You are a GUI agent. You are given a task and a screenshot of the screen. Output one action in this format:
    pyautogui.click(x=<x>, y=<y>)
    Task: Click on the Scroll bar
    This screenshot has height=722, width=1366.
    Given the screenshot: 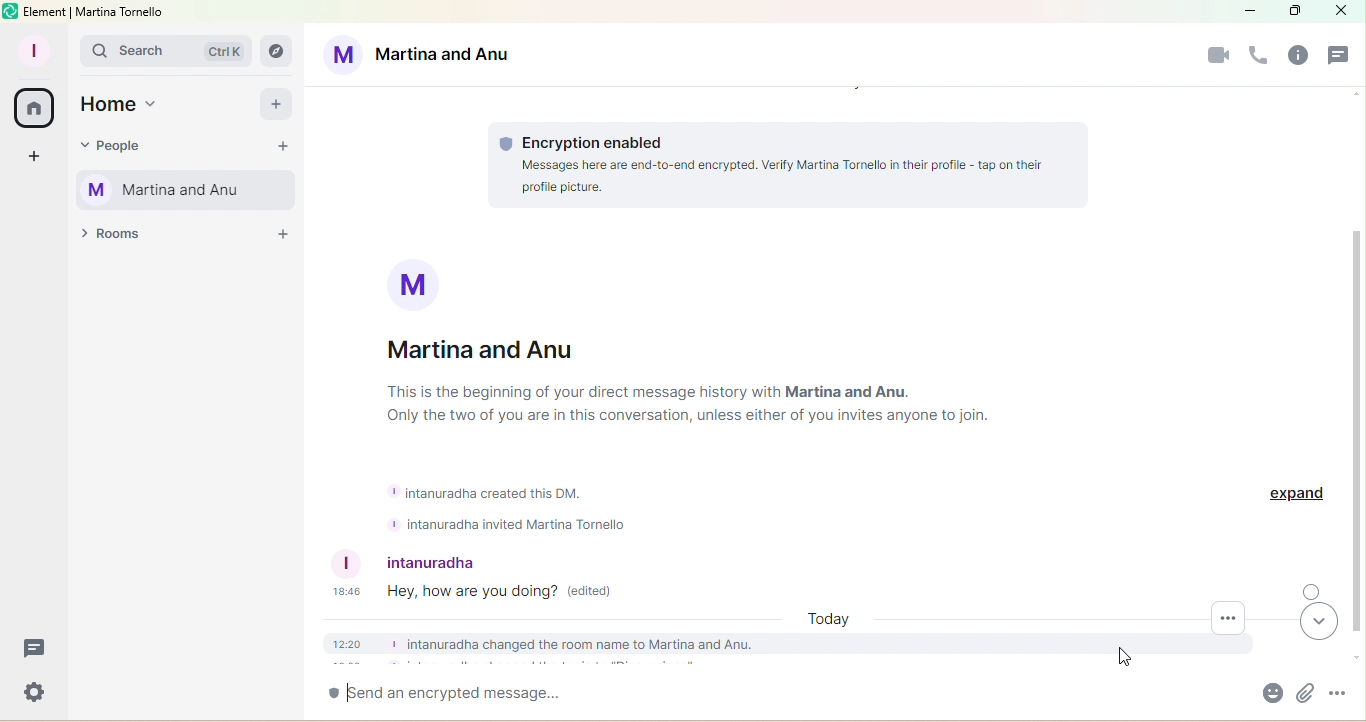 What is the action you would take?
    pyautogui.click(x=1358, y=395)
    